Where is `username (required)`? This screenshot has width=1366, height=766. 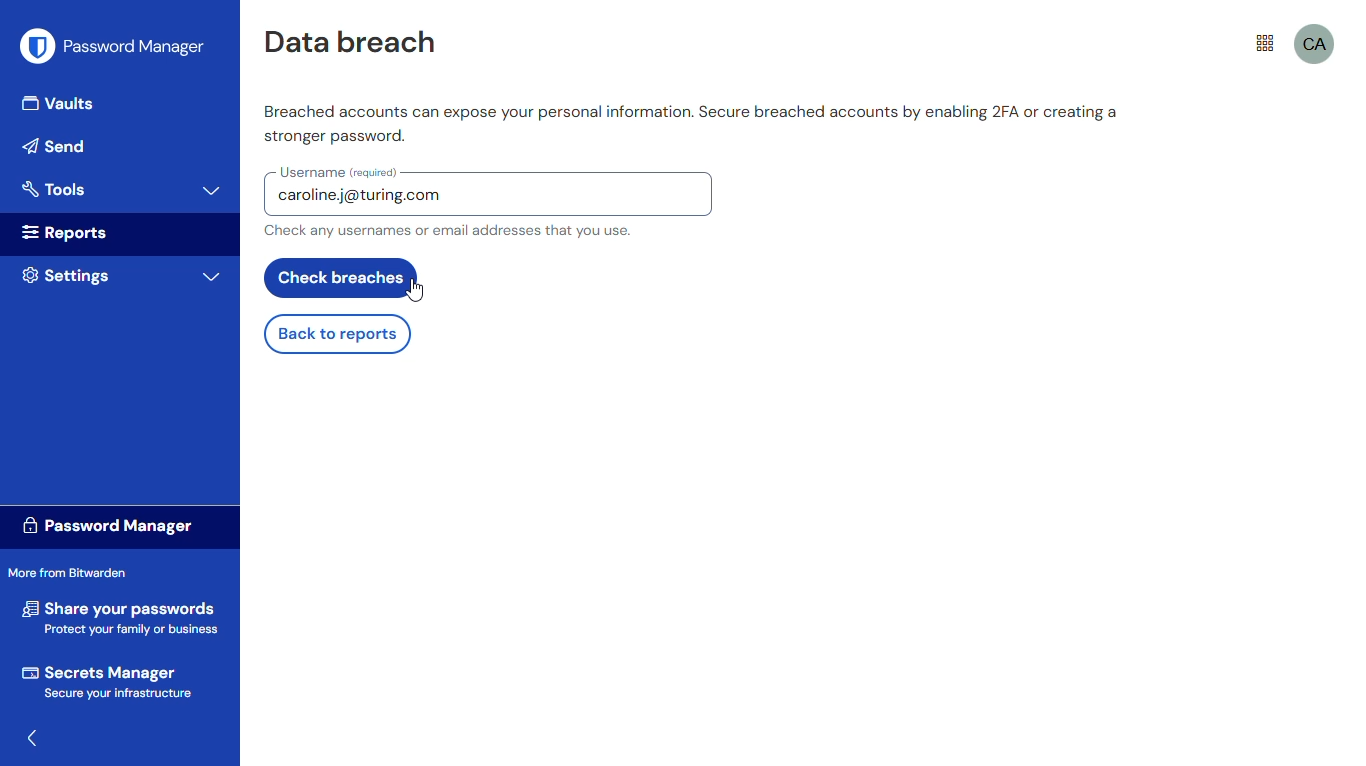
username (required) is located at coordinates (339, 172).